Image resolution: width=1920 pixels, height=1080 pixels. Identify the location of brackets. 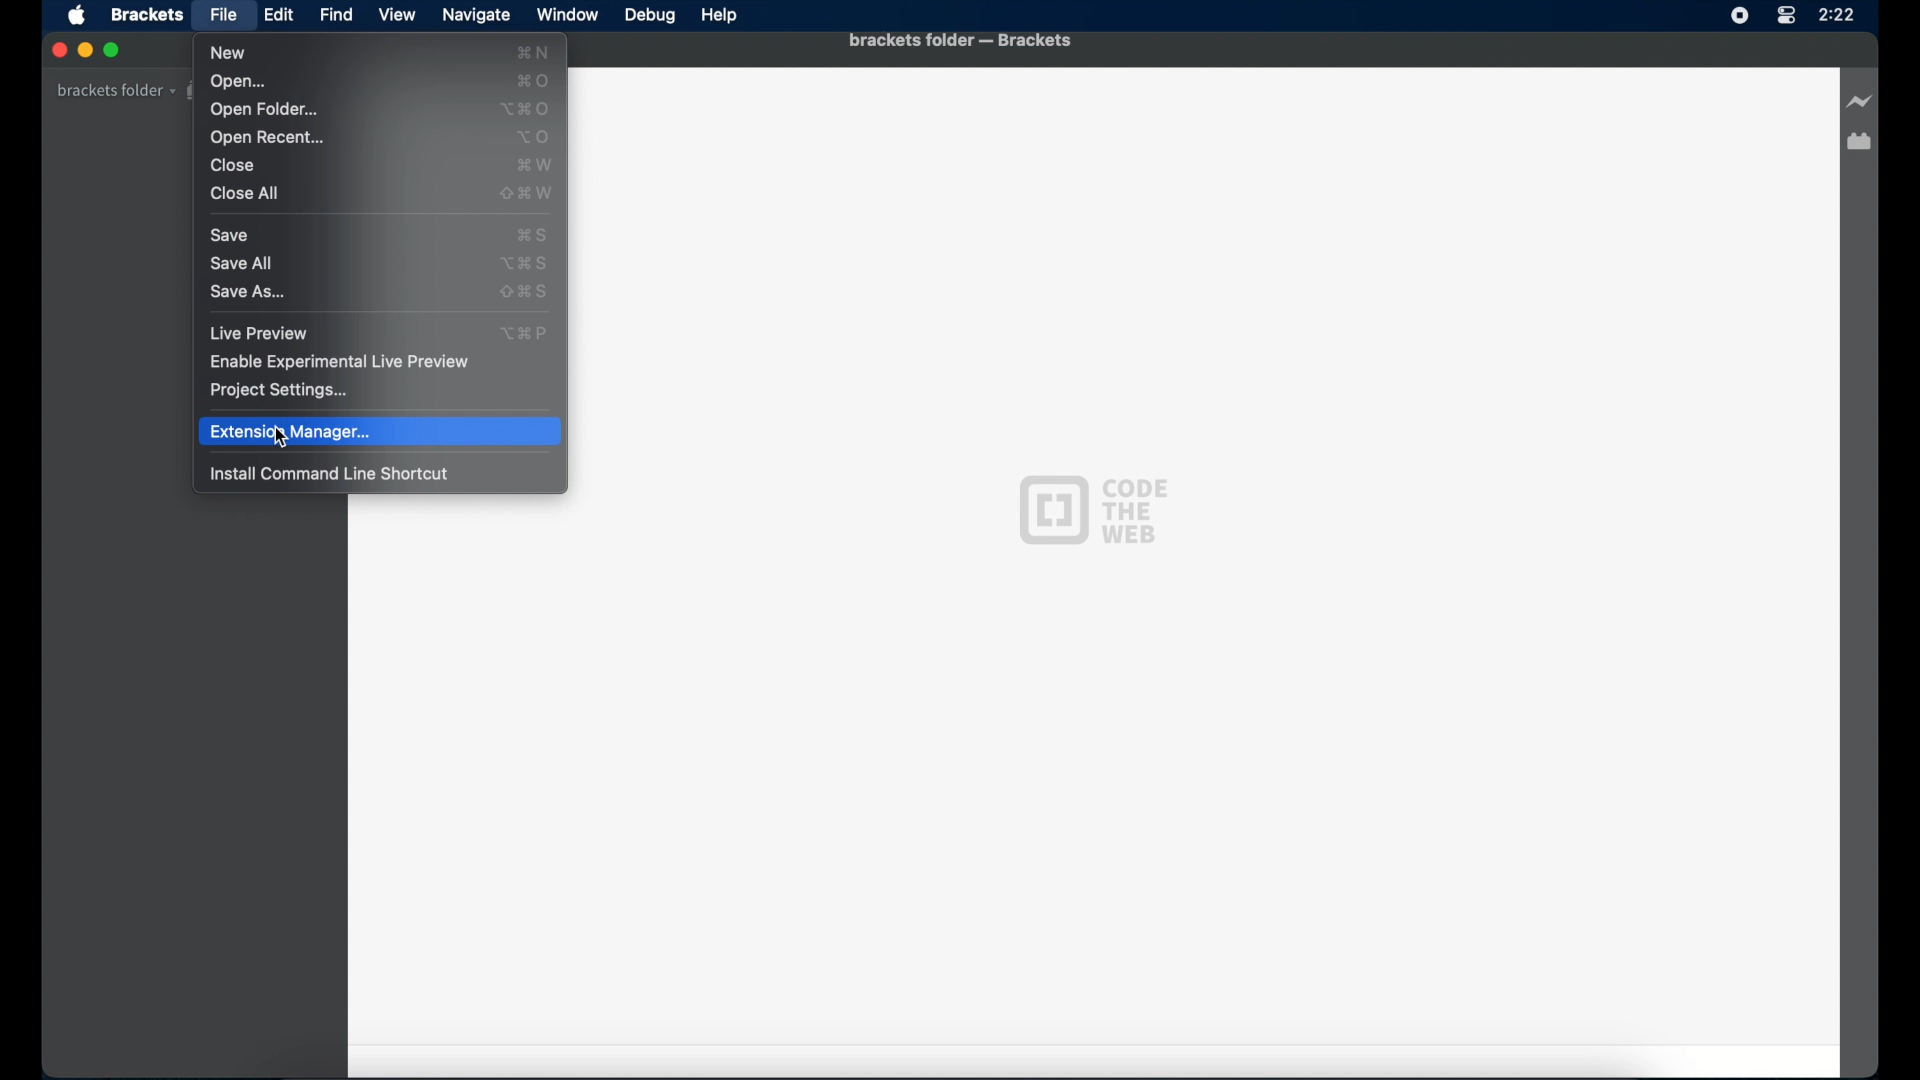
(147, 16).